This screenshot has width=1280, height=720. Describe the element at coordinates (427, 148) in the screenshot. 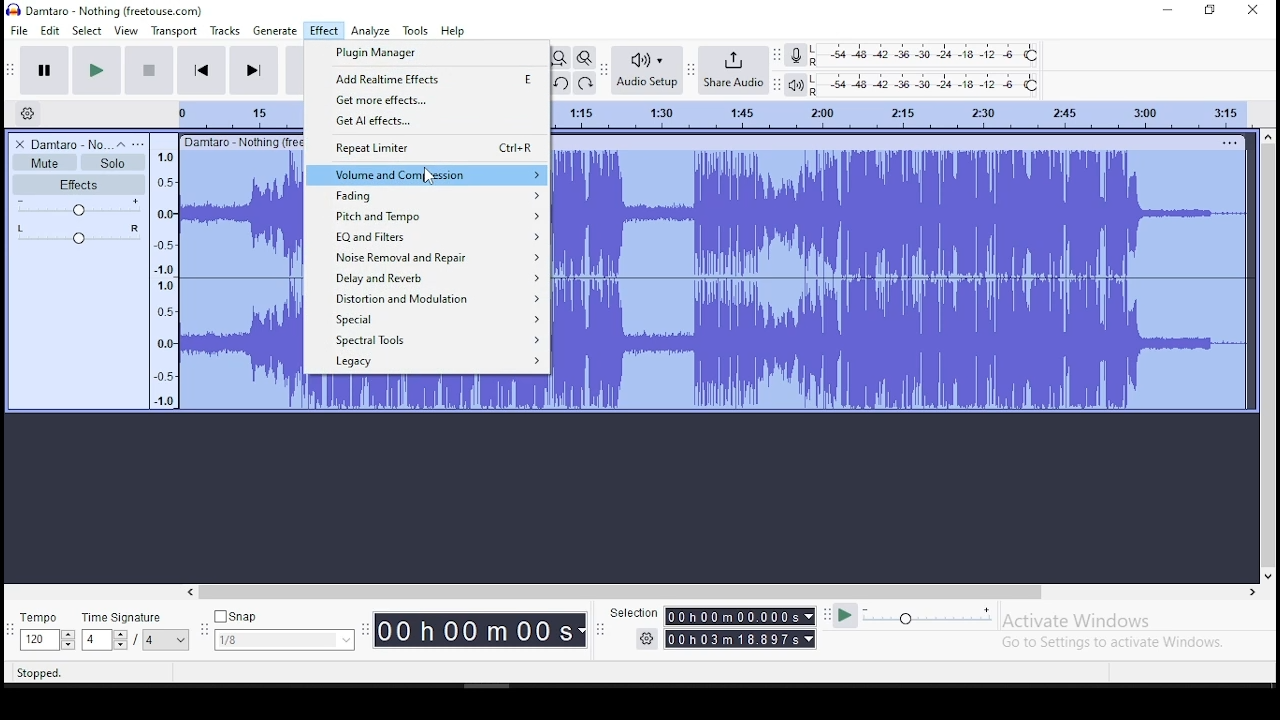

I see `repeat` at that location.